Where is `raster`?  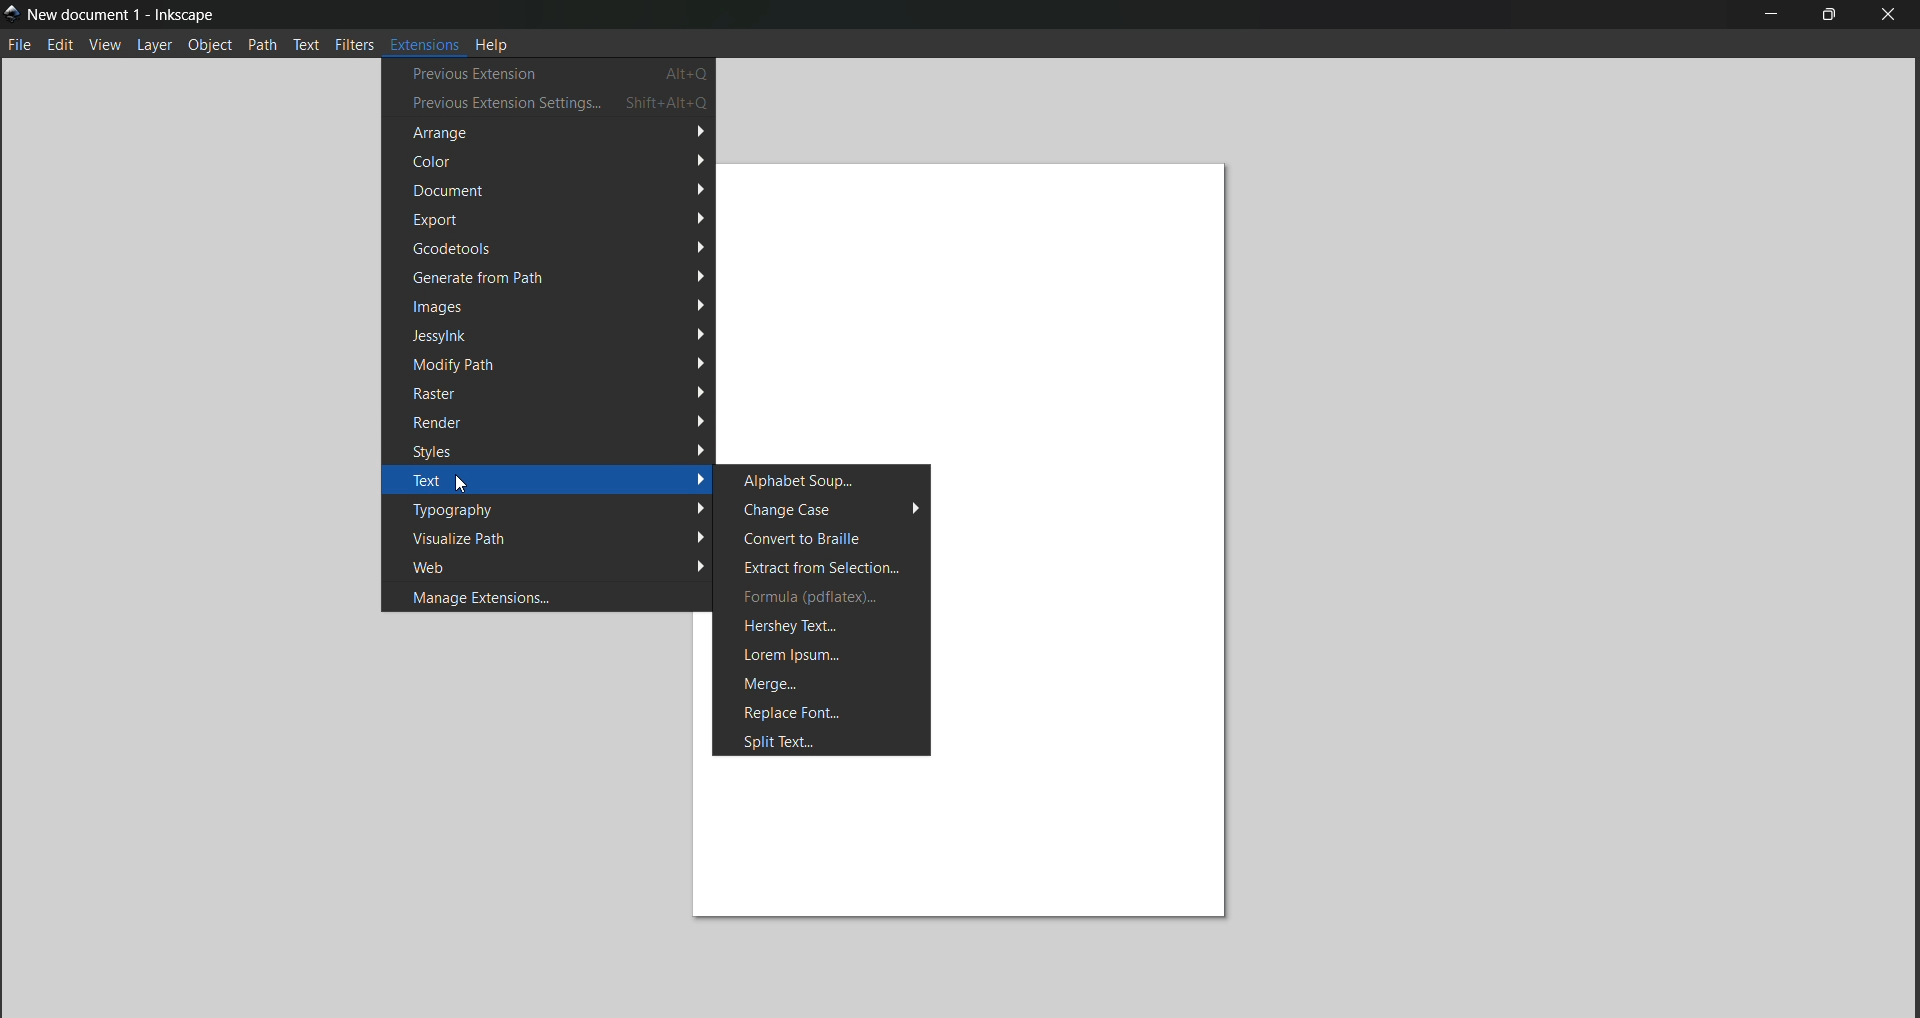
raster is located at coordinates (555, 393).